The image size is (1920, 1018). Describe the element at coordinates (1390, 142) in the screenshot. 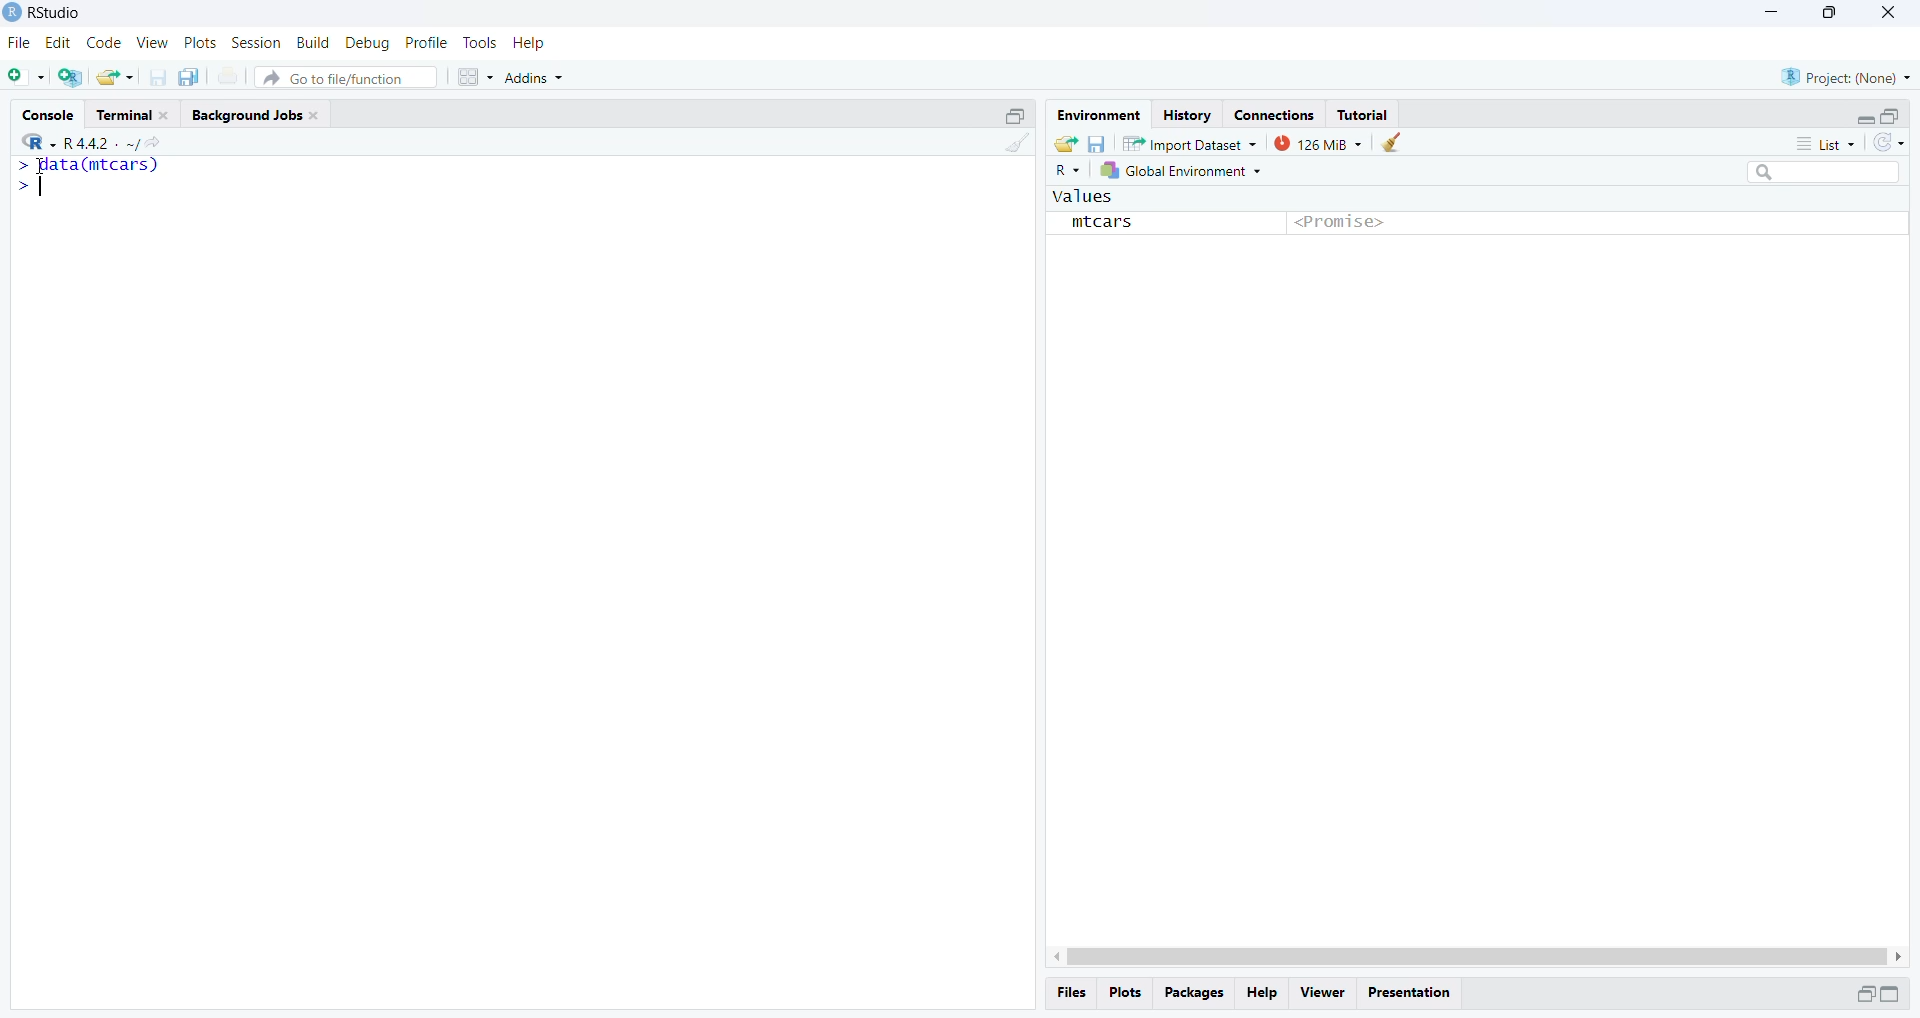

I see `clear objects from workspace` at that location.